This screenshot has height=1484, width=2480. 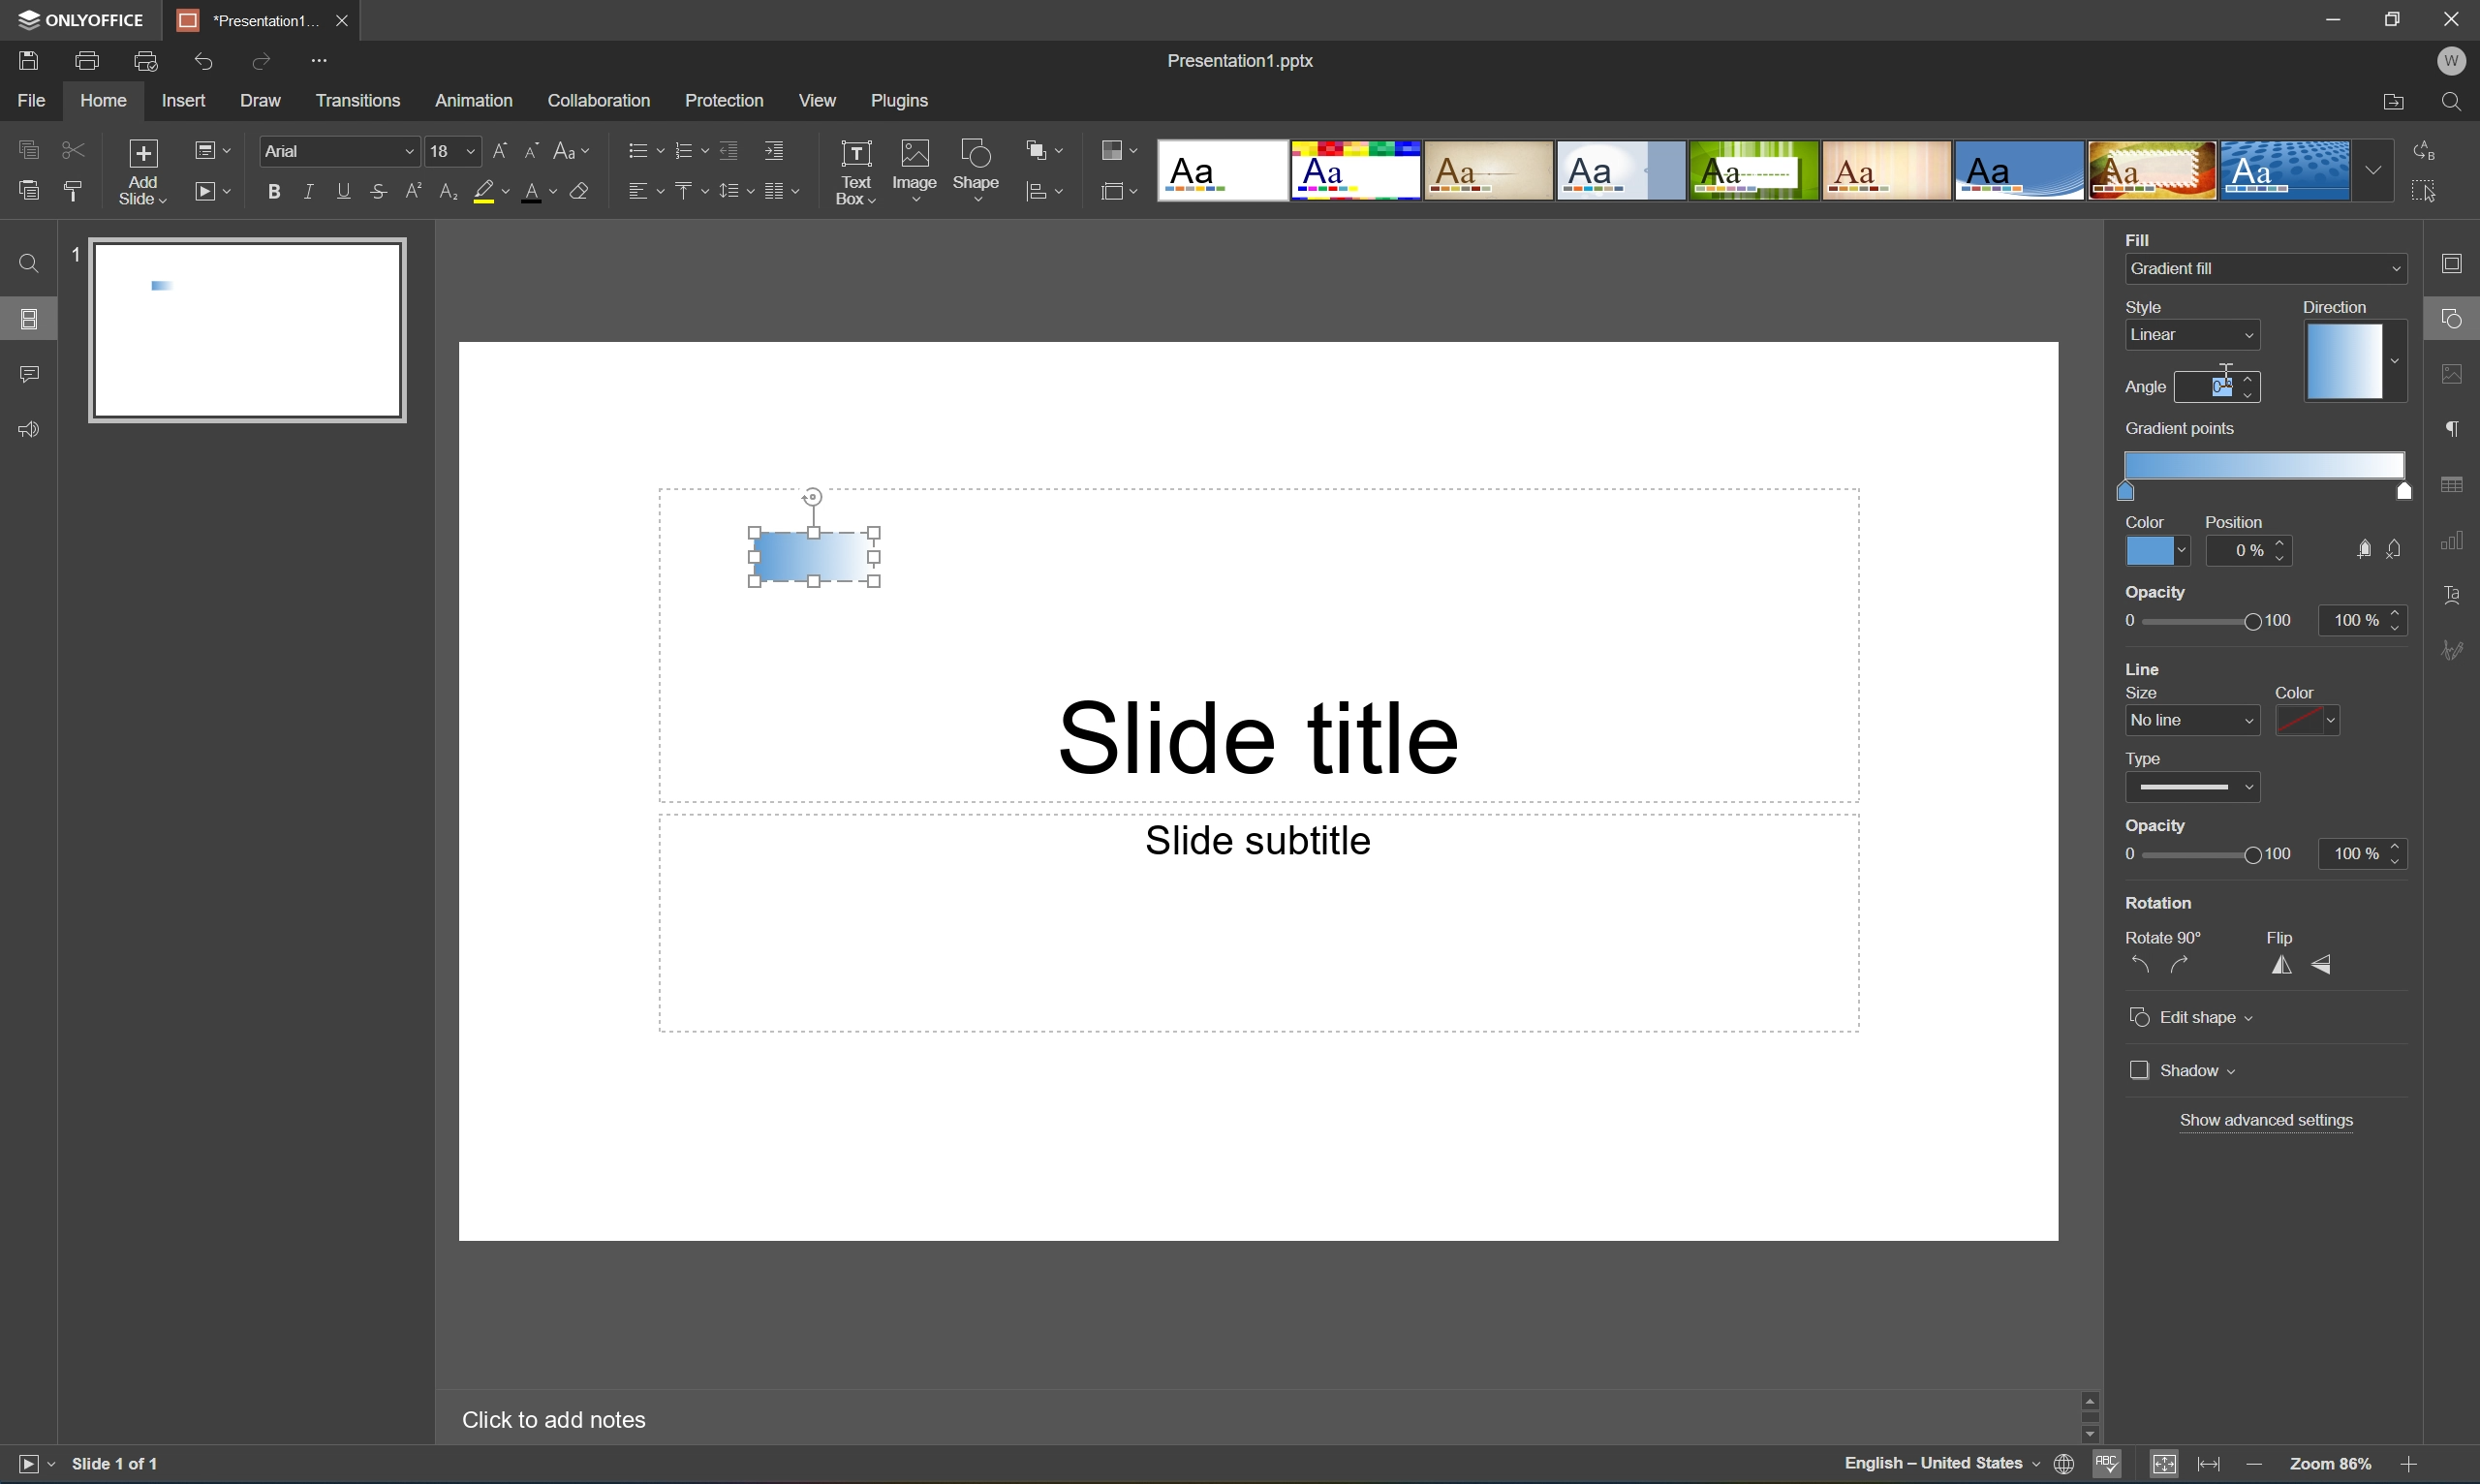 What do you see at coordinates (2252, 550) in the screenshot?
I see `0%` at bounding box center [2252, 550].